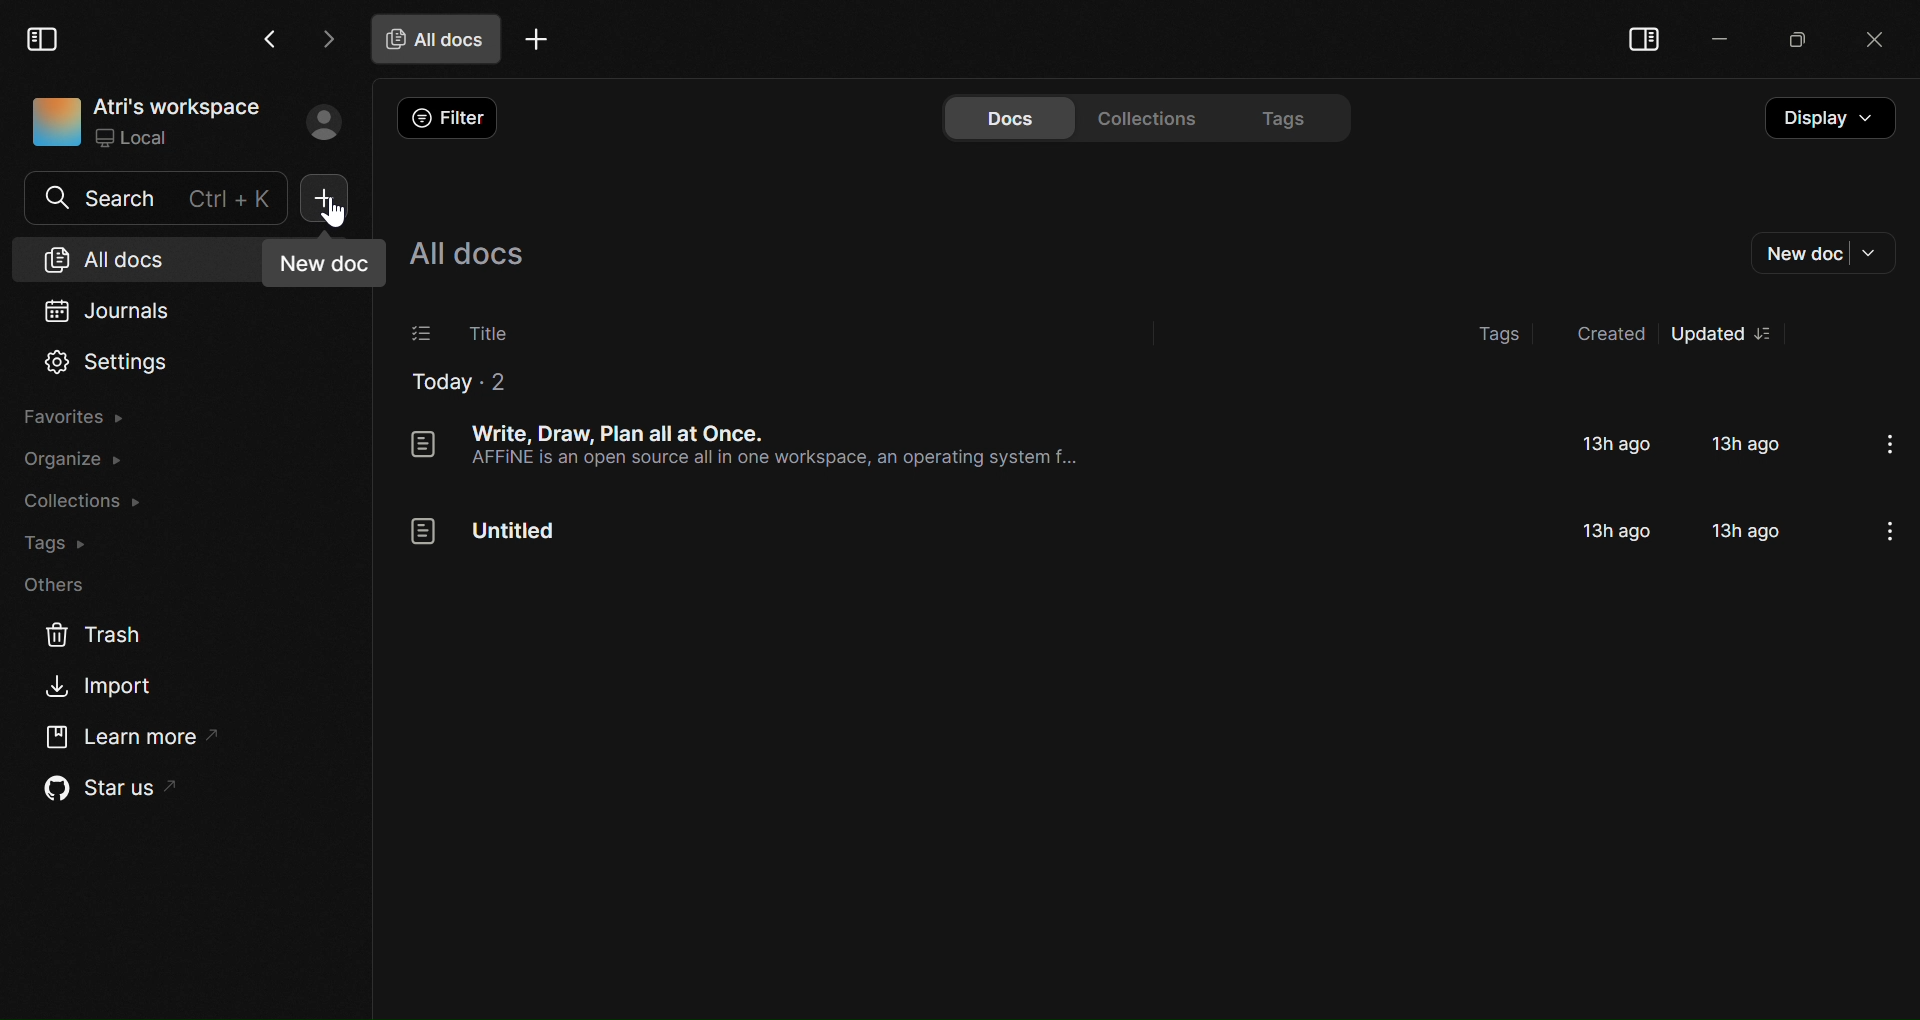  Describe the element at coordinates (458, 383) in the screenshot. I see `Today 2` at that location.